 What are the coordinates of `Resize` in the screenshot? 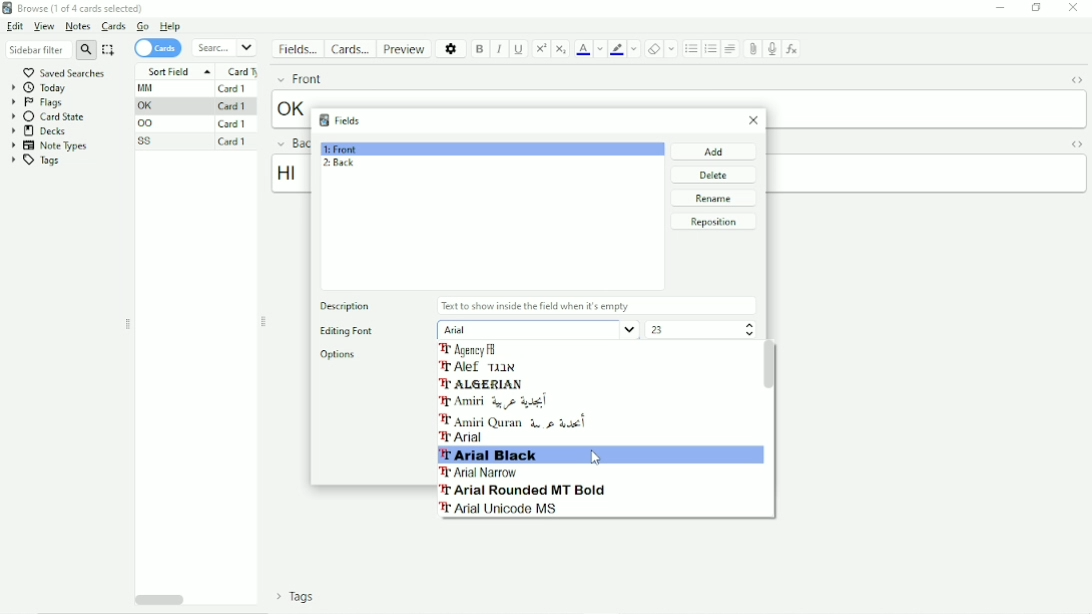 It's located at (265, 321).